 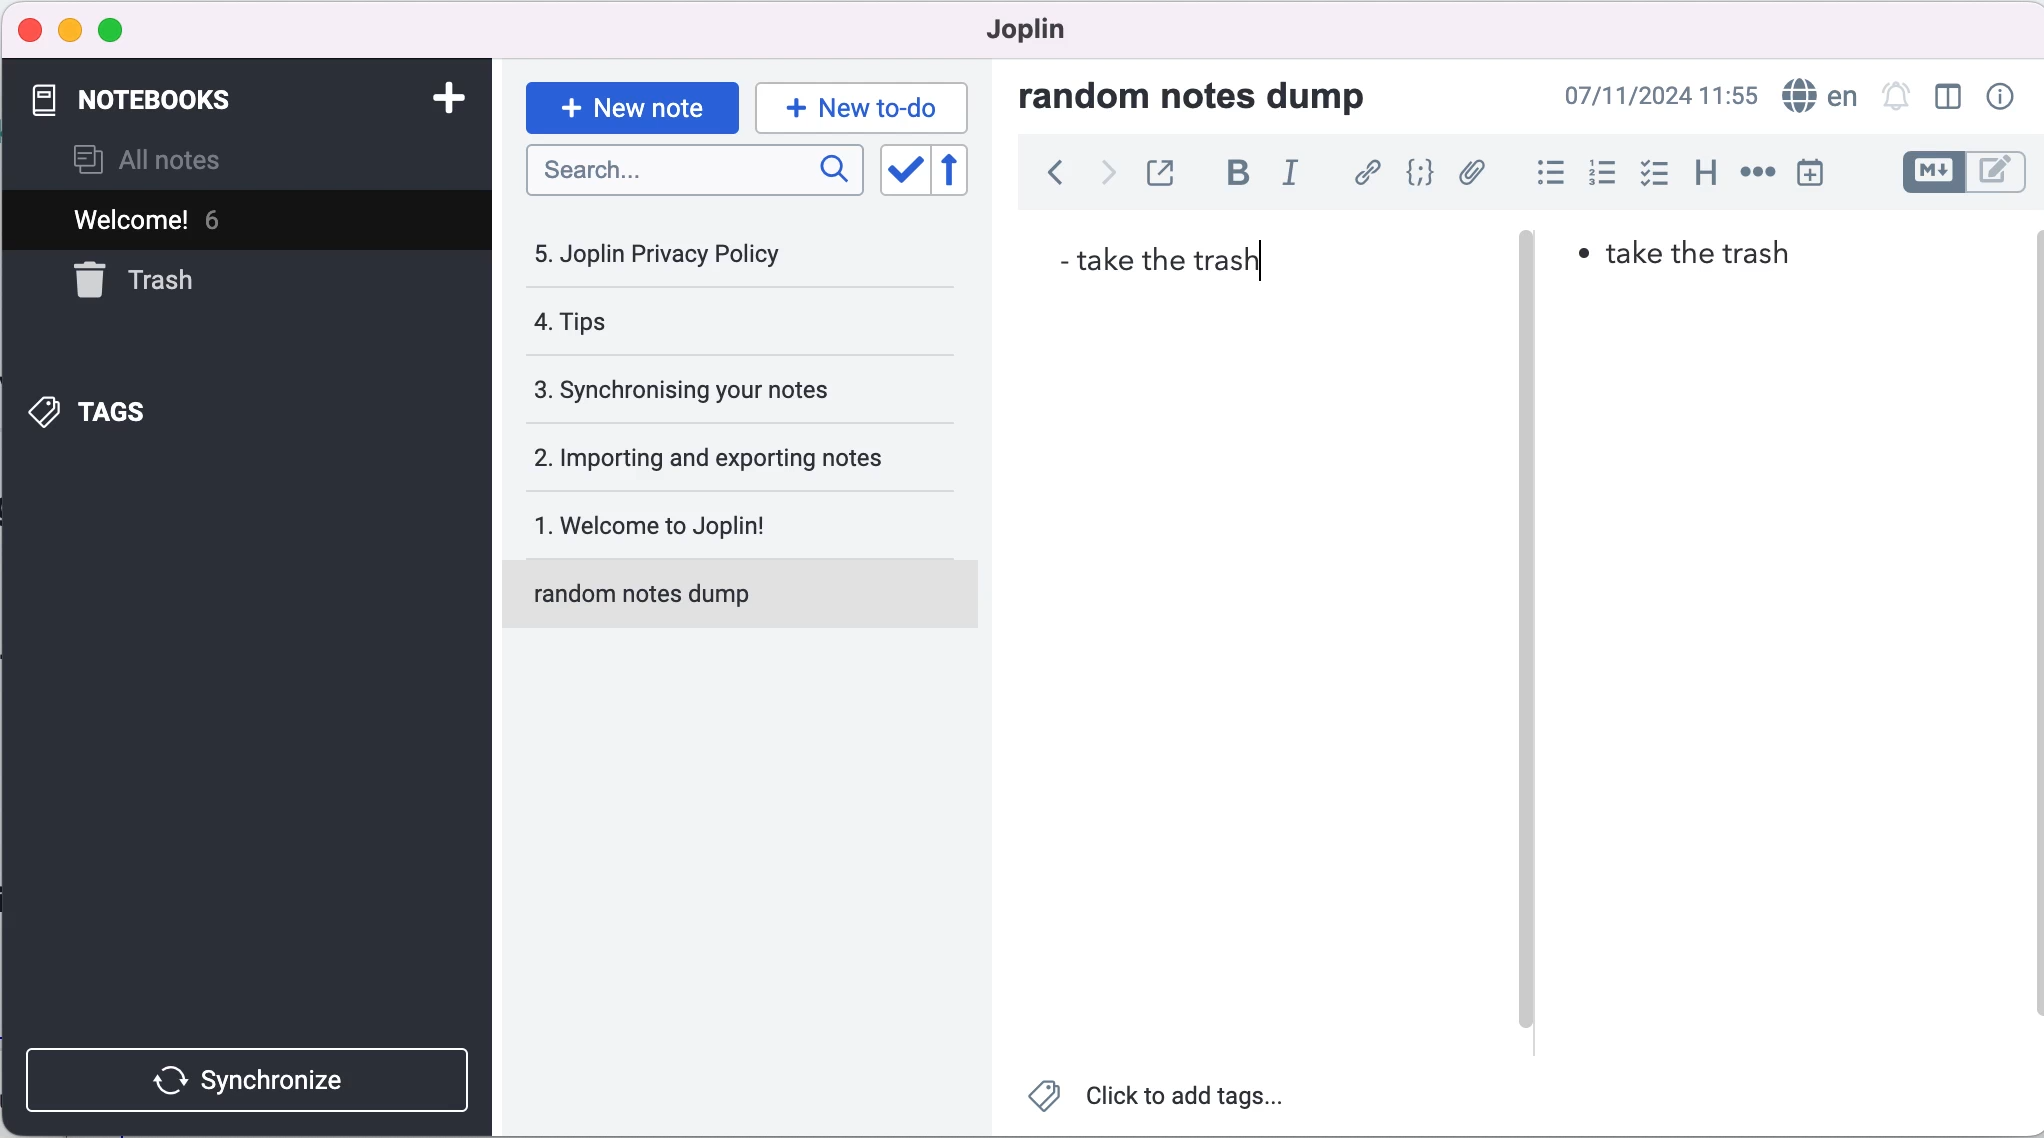 What do you see at coordinates (717, 391) in the screenshot?
I see `synchronising your notes` at bounding box center [717, 391].